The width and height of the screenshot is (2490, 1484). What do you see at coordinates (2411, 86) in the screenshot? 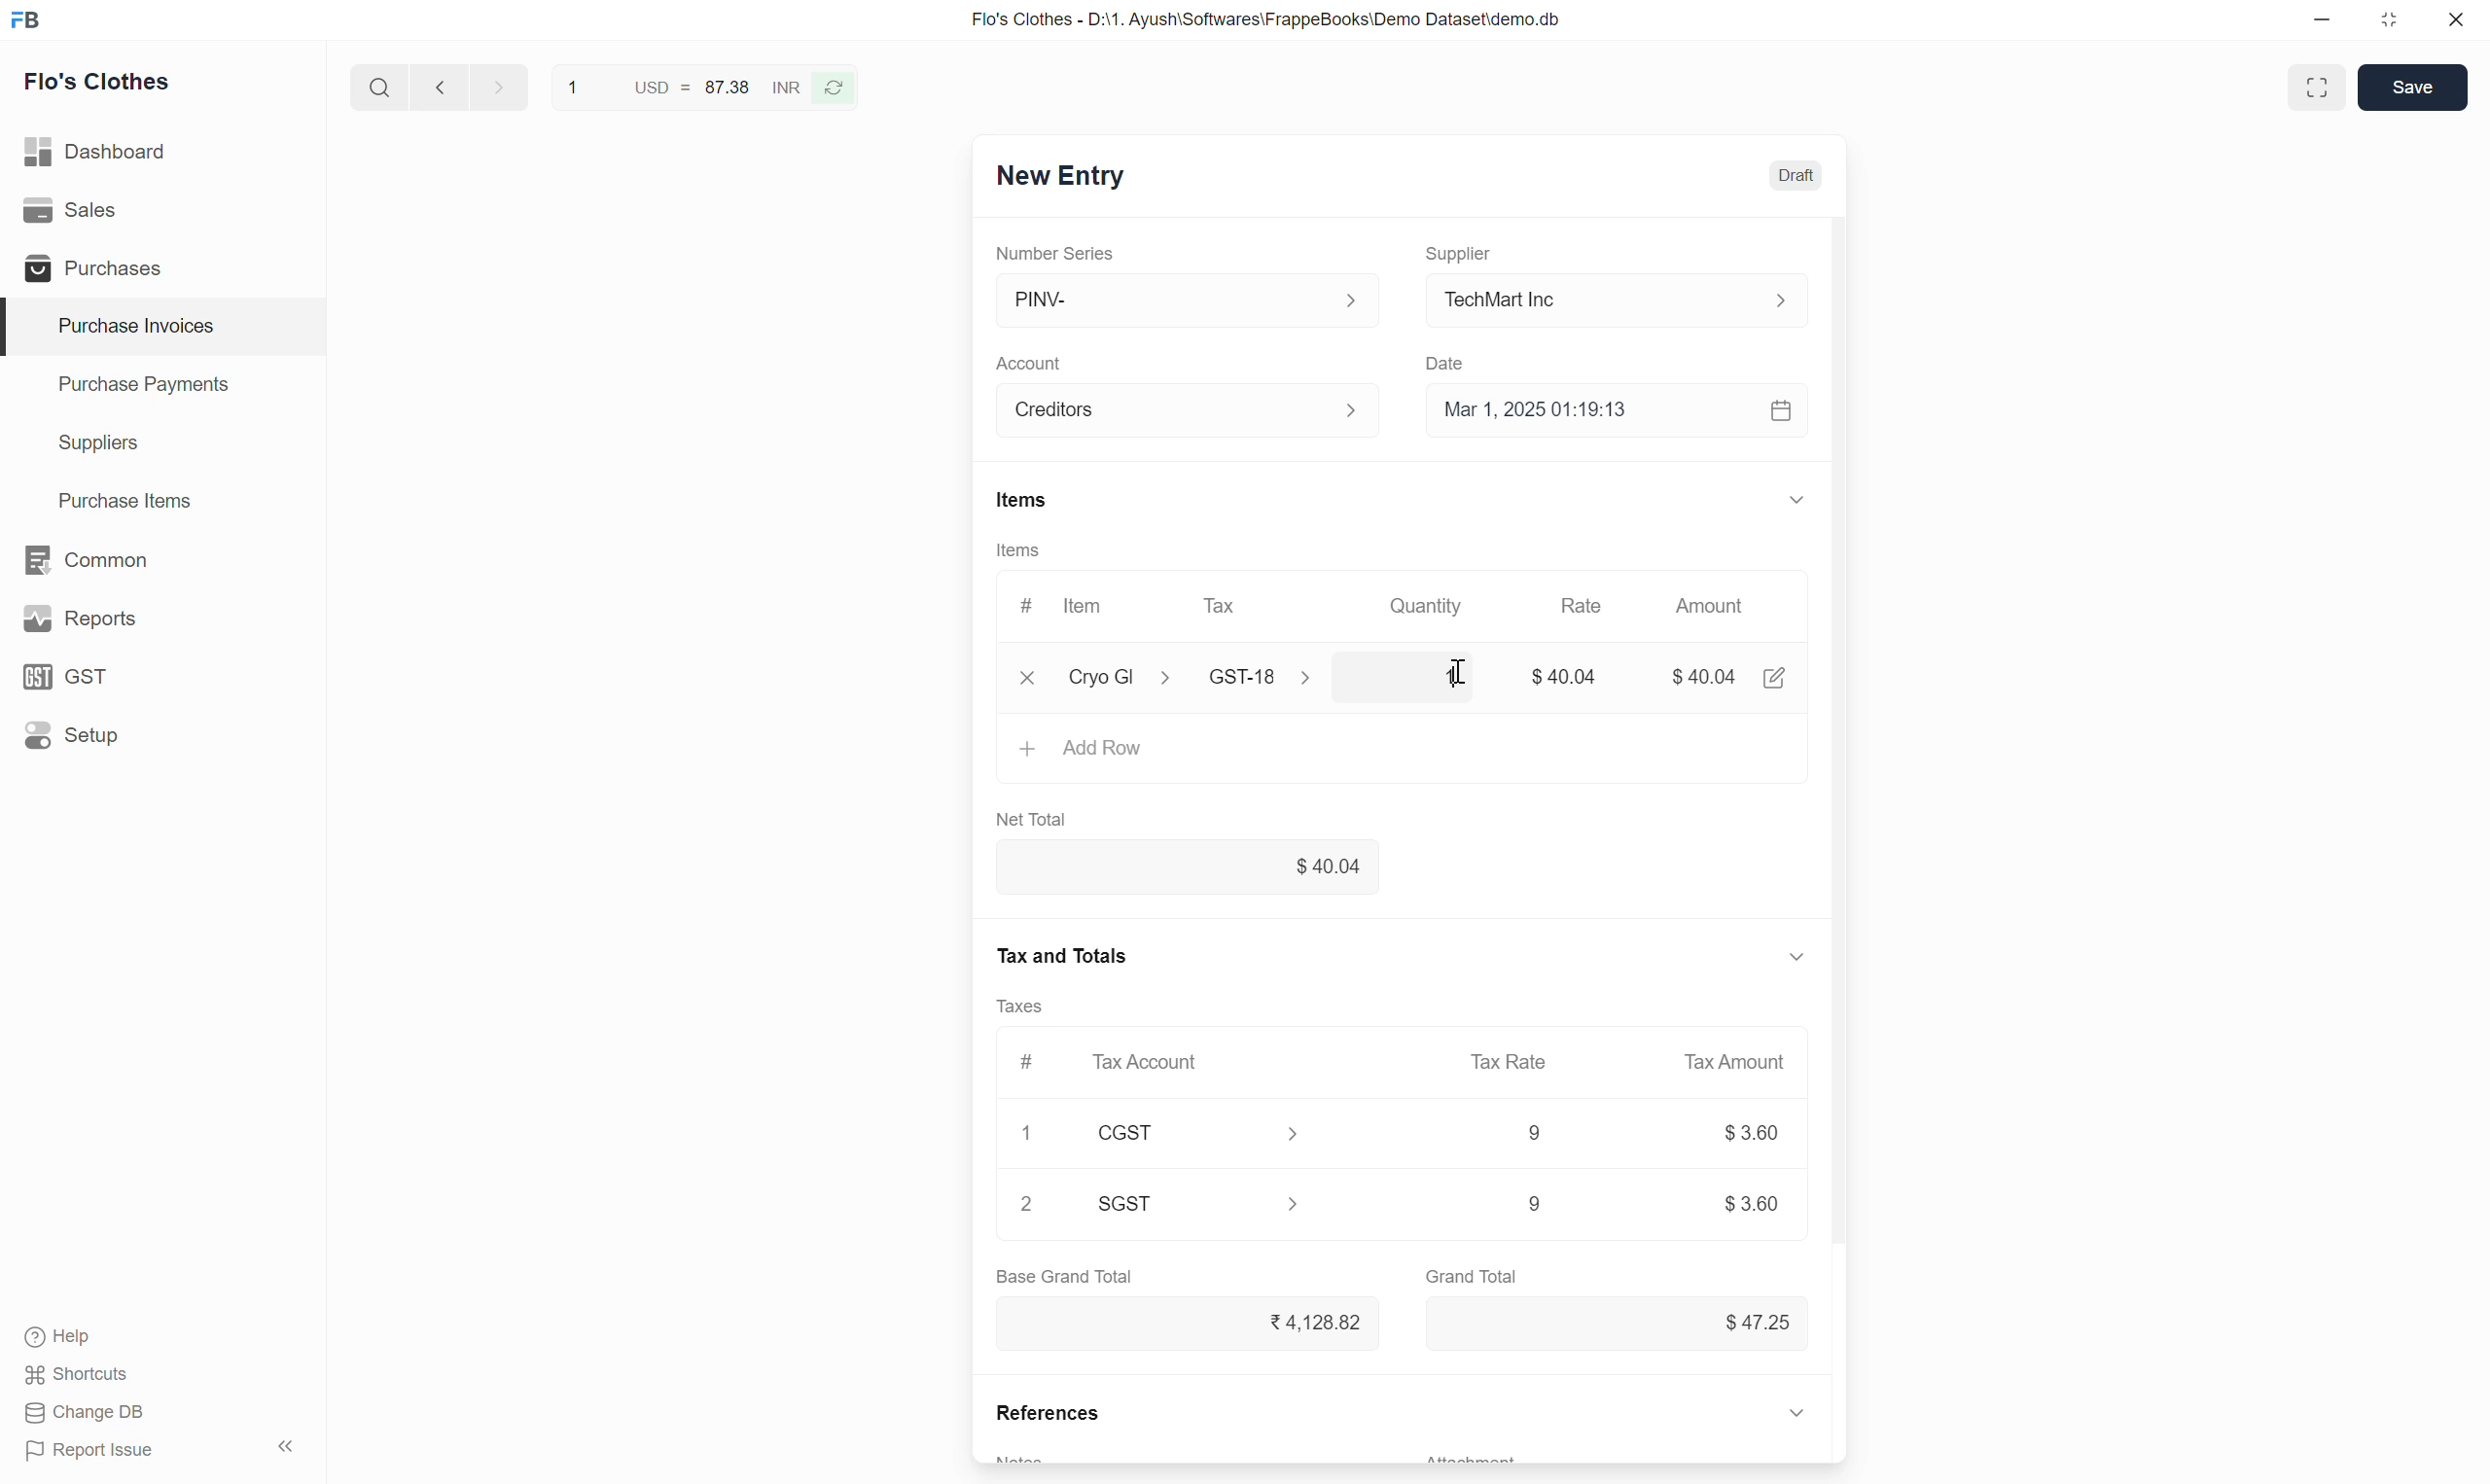
I see `Save` at bounding box center [2411, 86].